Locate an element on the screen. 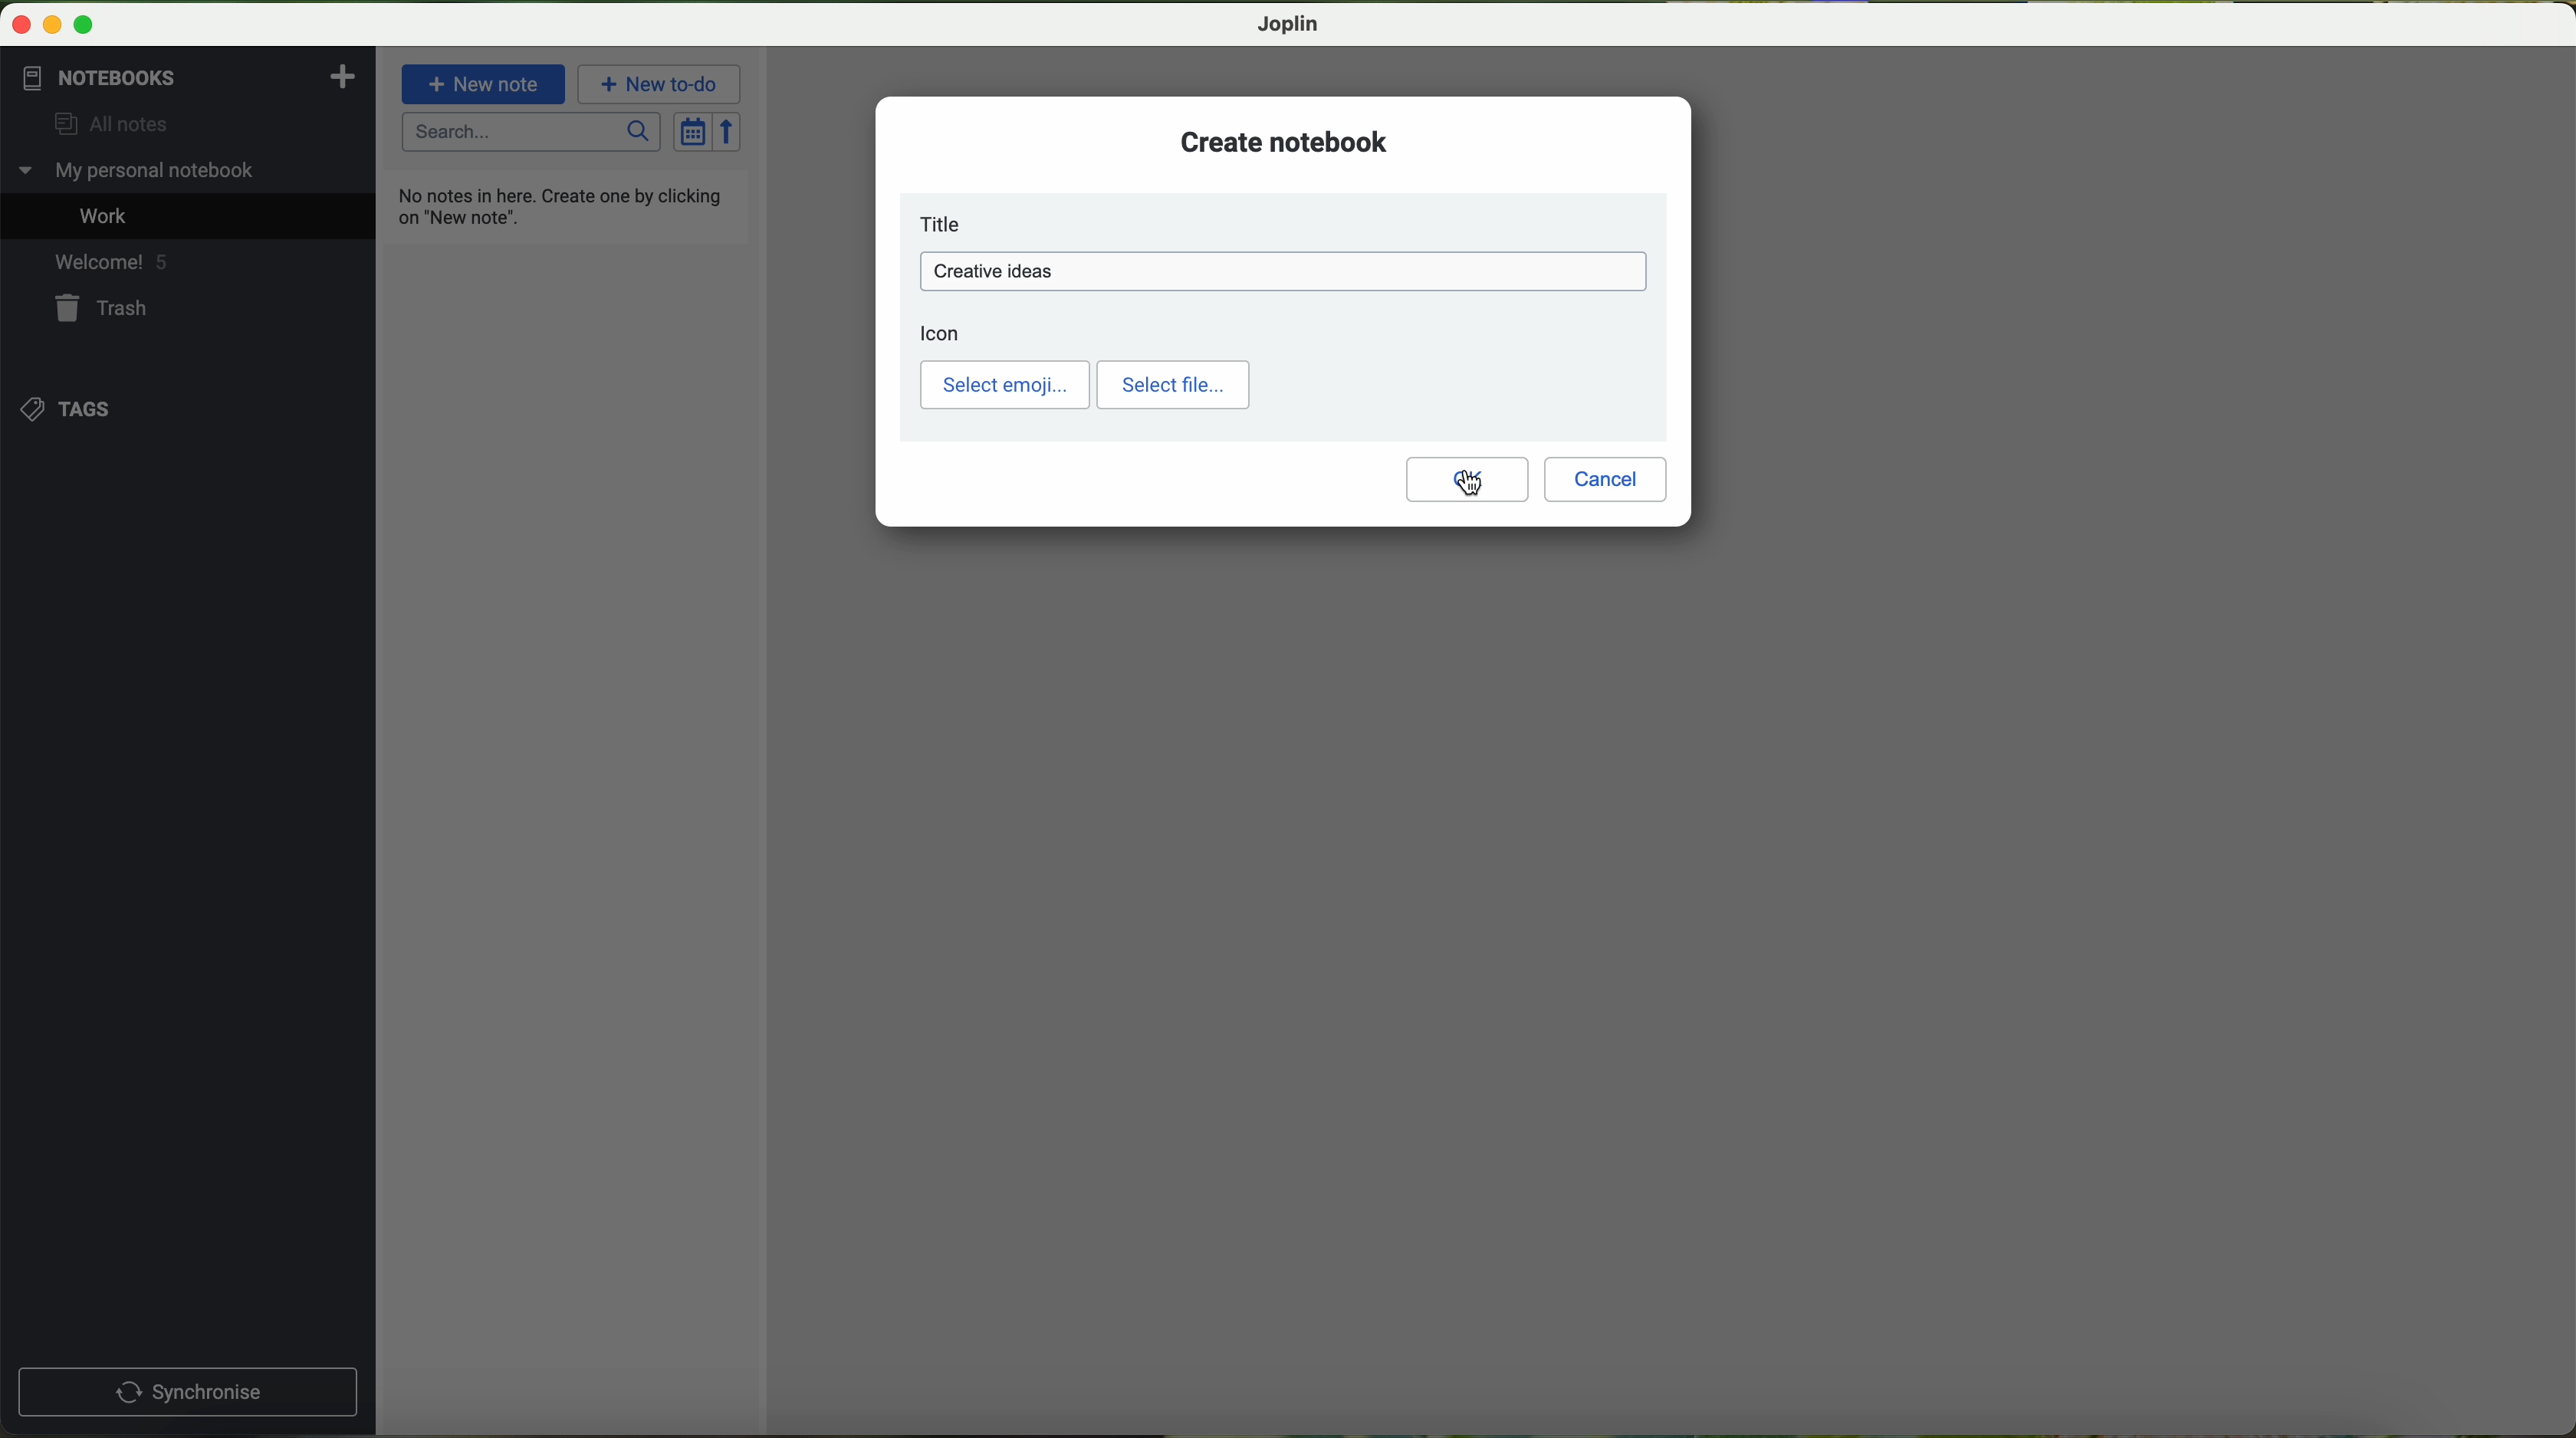 Image resolution: width=2576 pixels, height=1438 pixels. no notes in here. create one by clicking new note is located at coordinates (565, 205).